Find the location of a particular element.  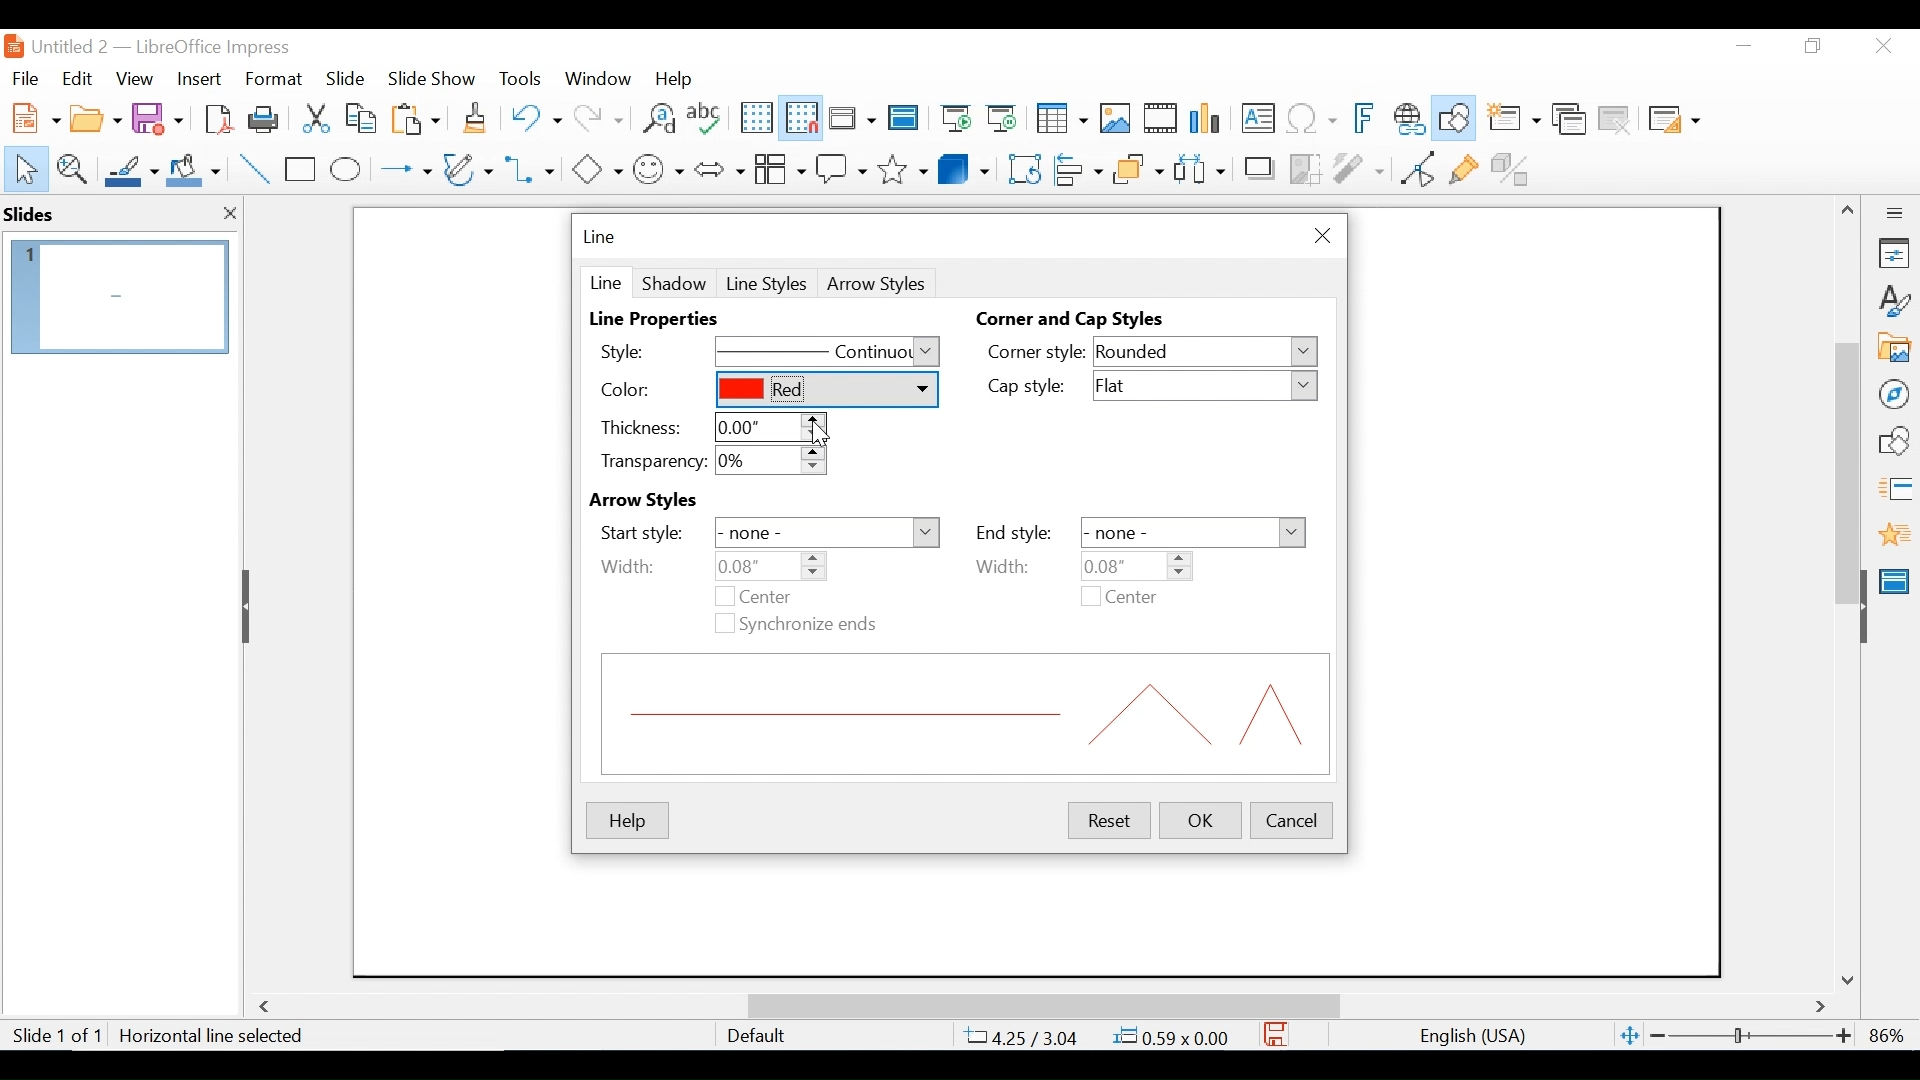

Scroll Left is located at coordinates (268, 1007).